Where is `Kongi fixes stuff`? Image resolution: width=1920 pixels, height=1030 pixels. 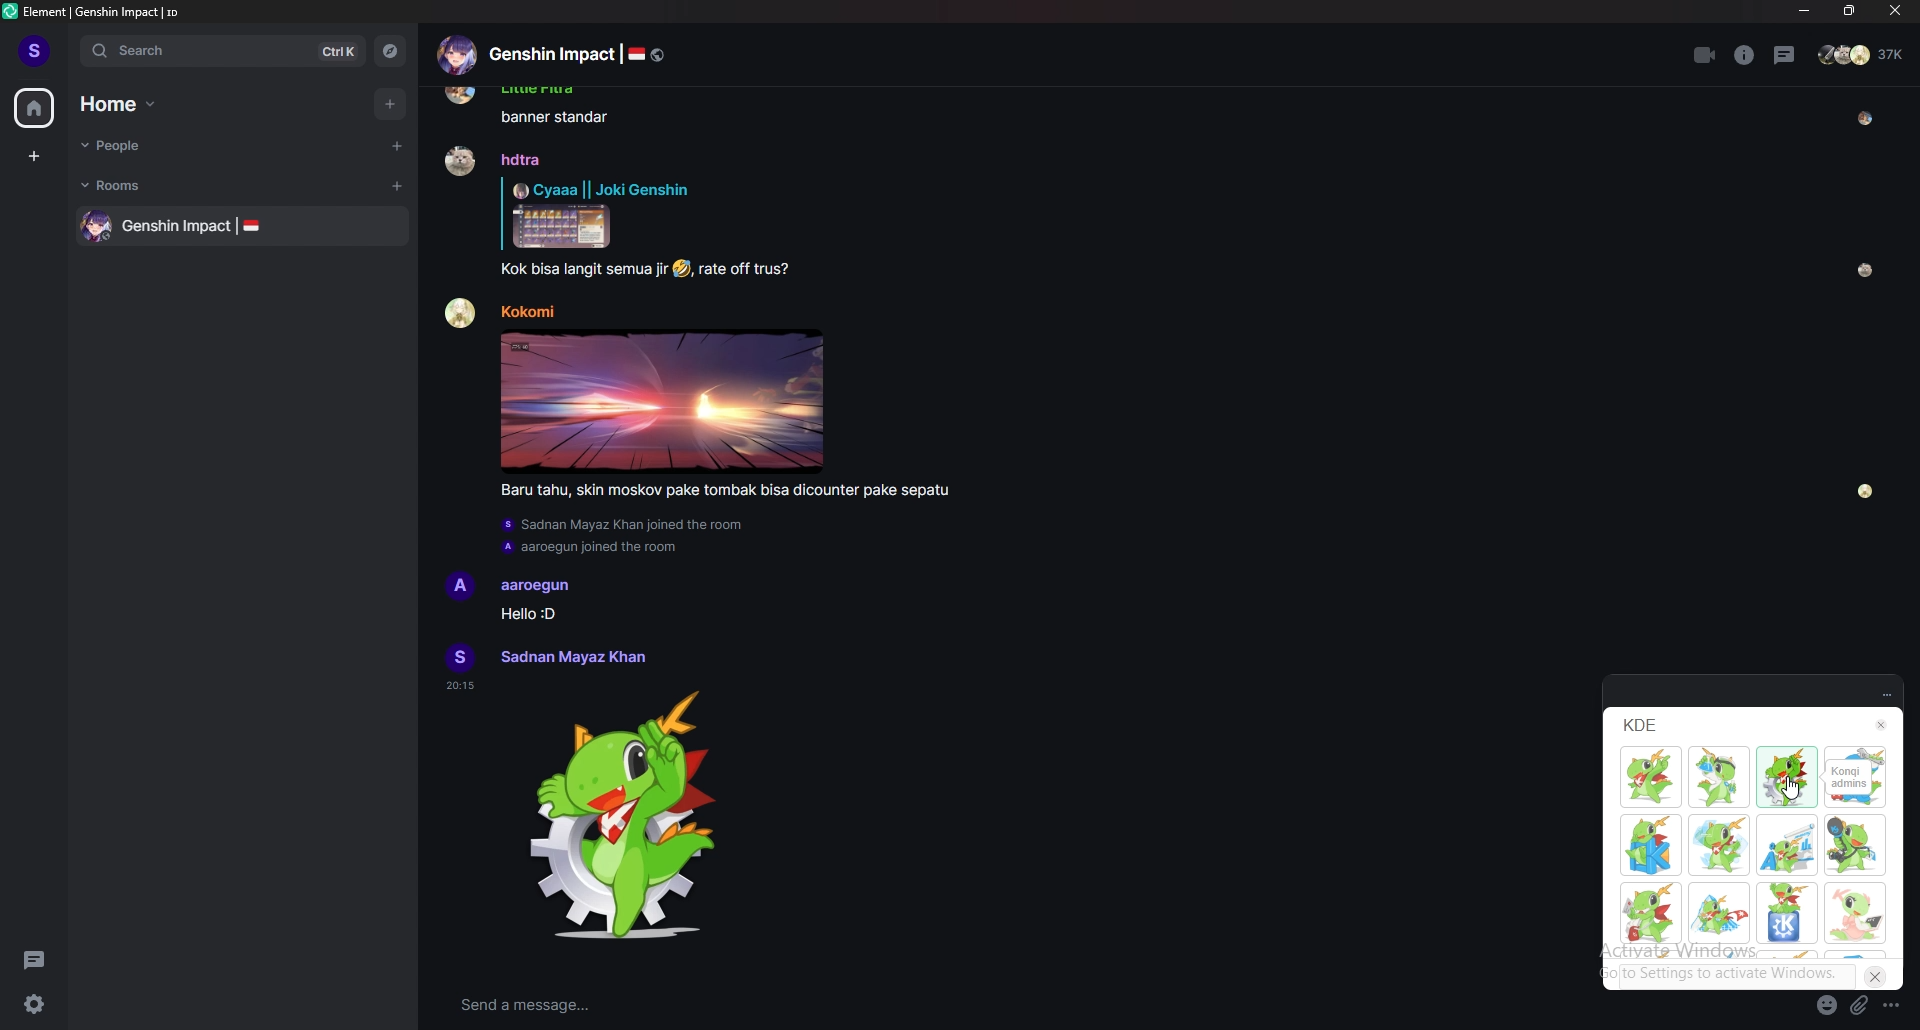
Kongi fixes stuff is located at coordinates (1855, 752).